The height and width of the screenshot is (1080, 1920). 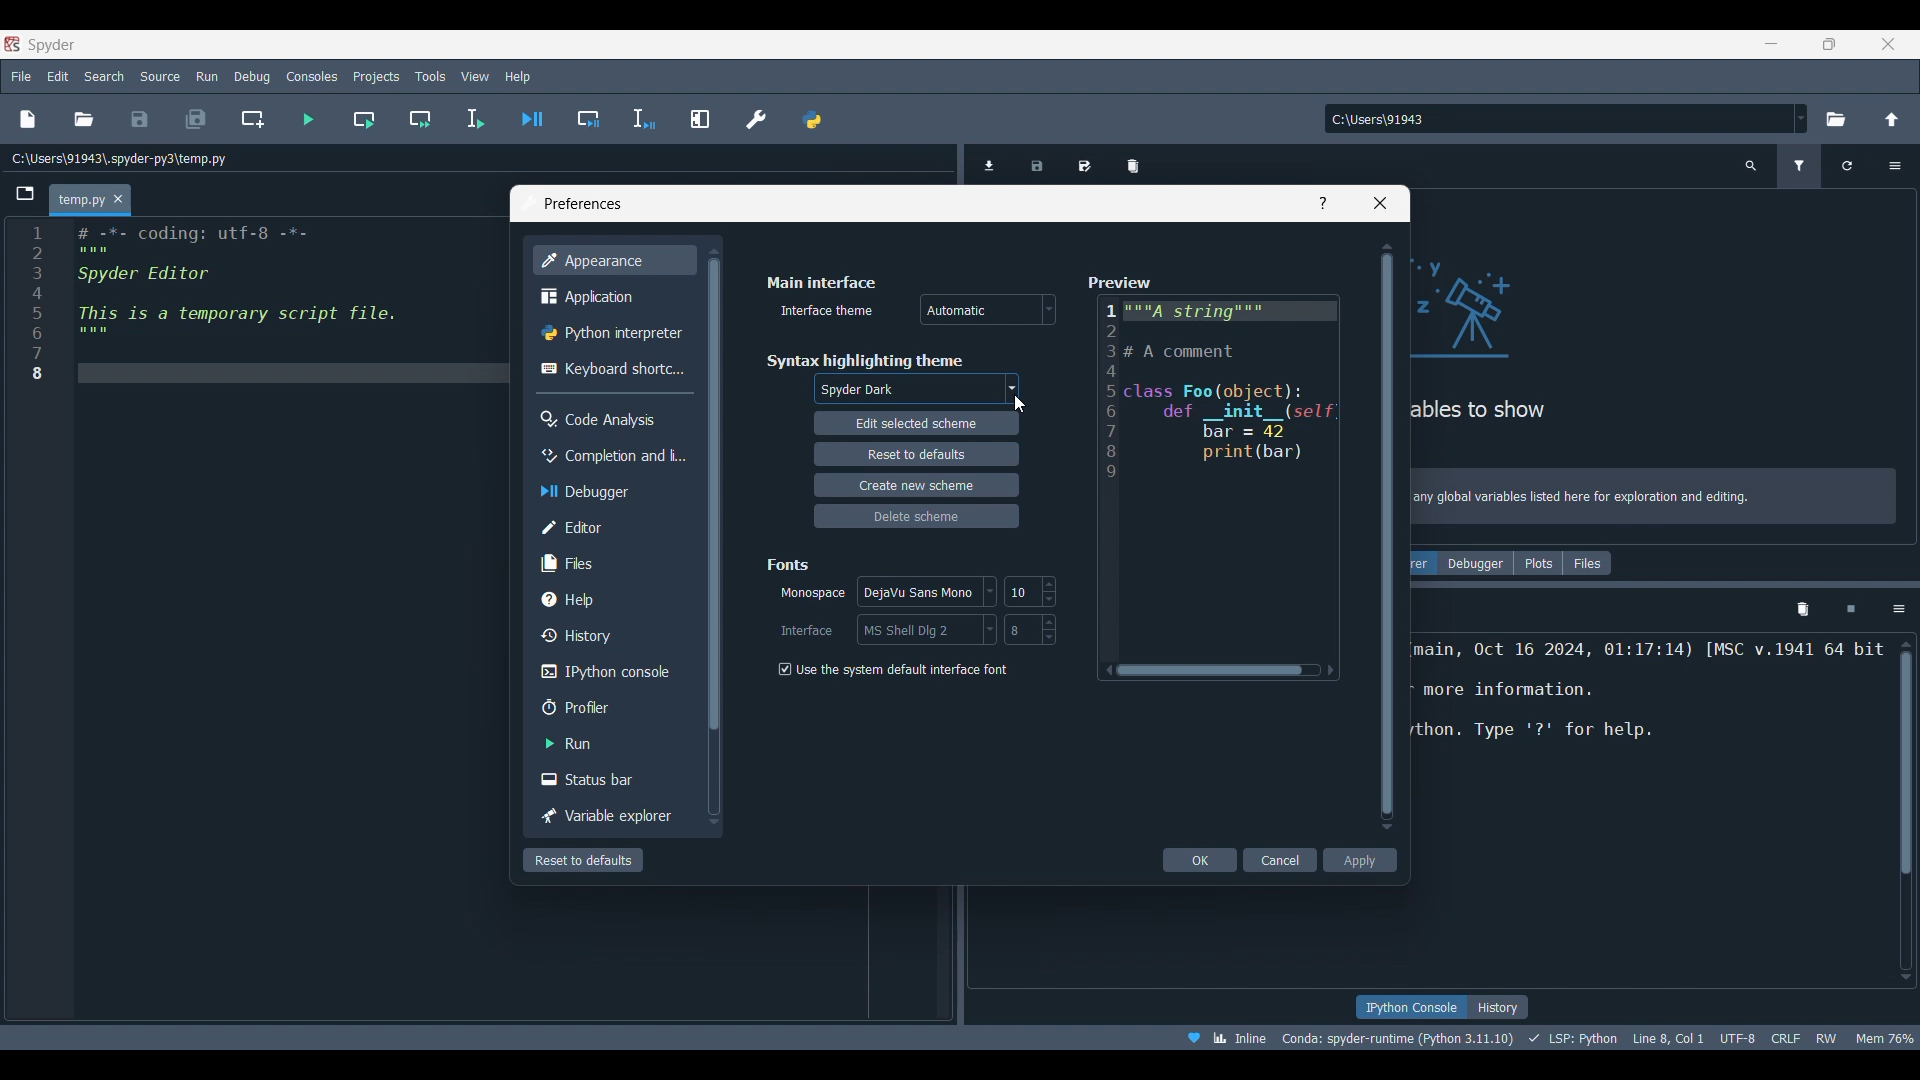 I want to click on Editor, so click(x=611, y=528).